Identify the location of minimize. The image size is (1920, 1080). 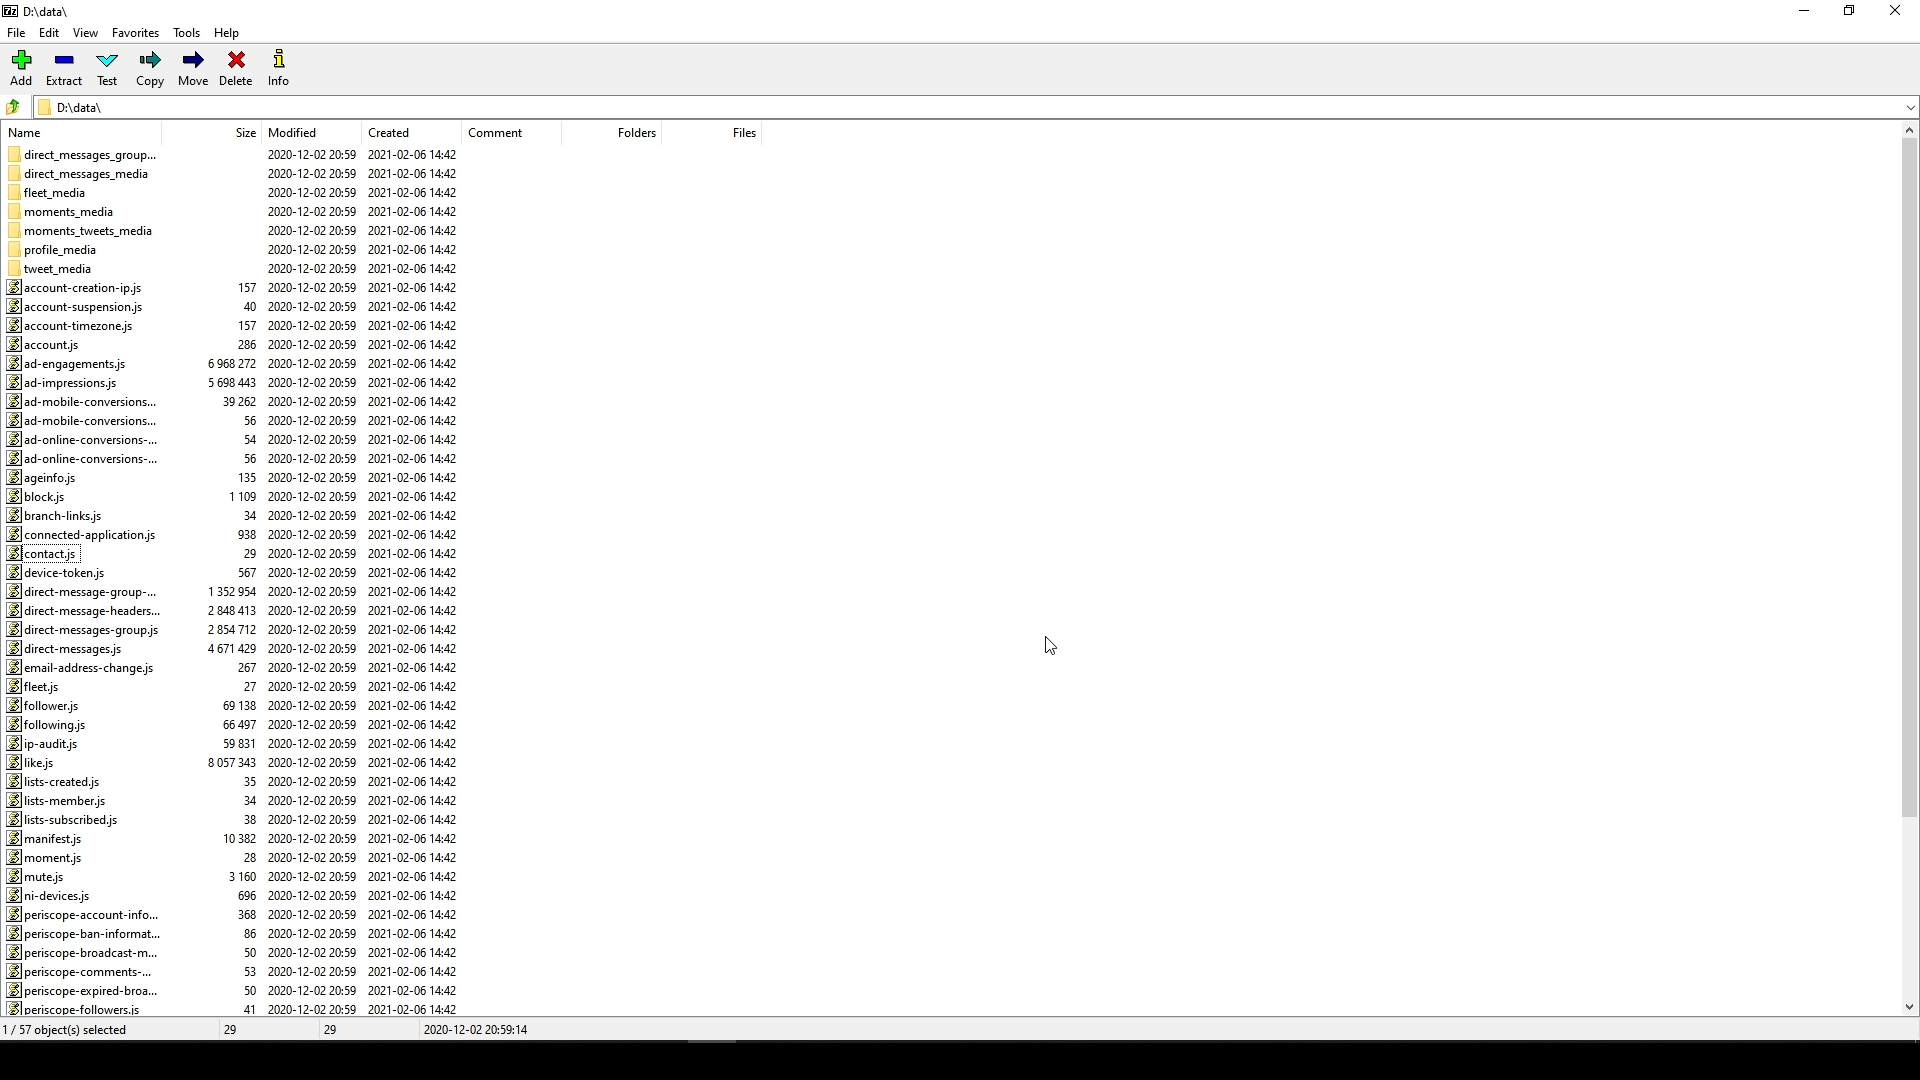
(1804, 17).